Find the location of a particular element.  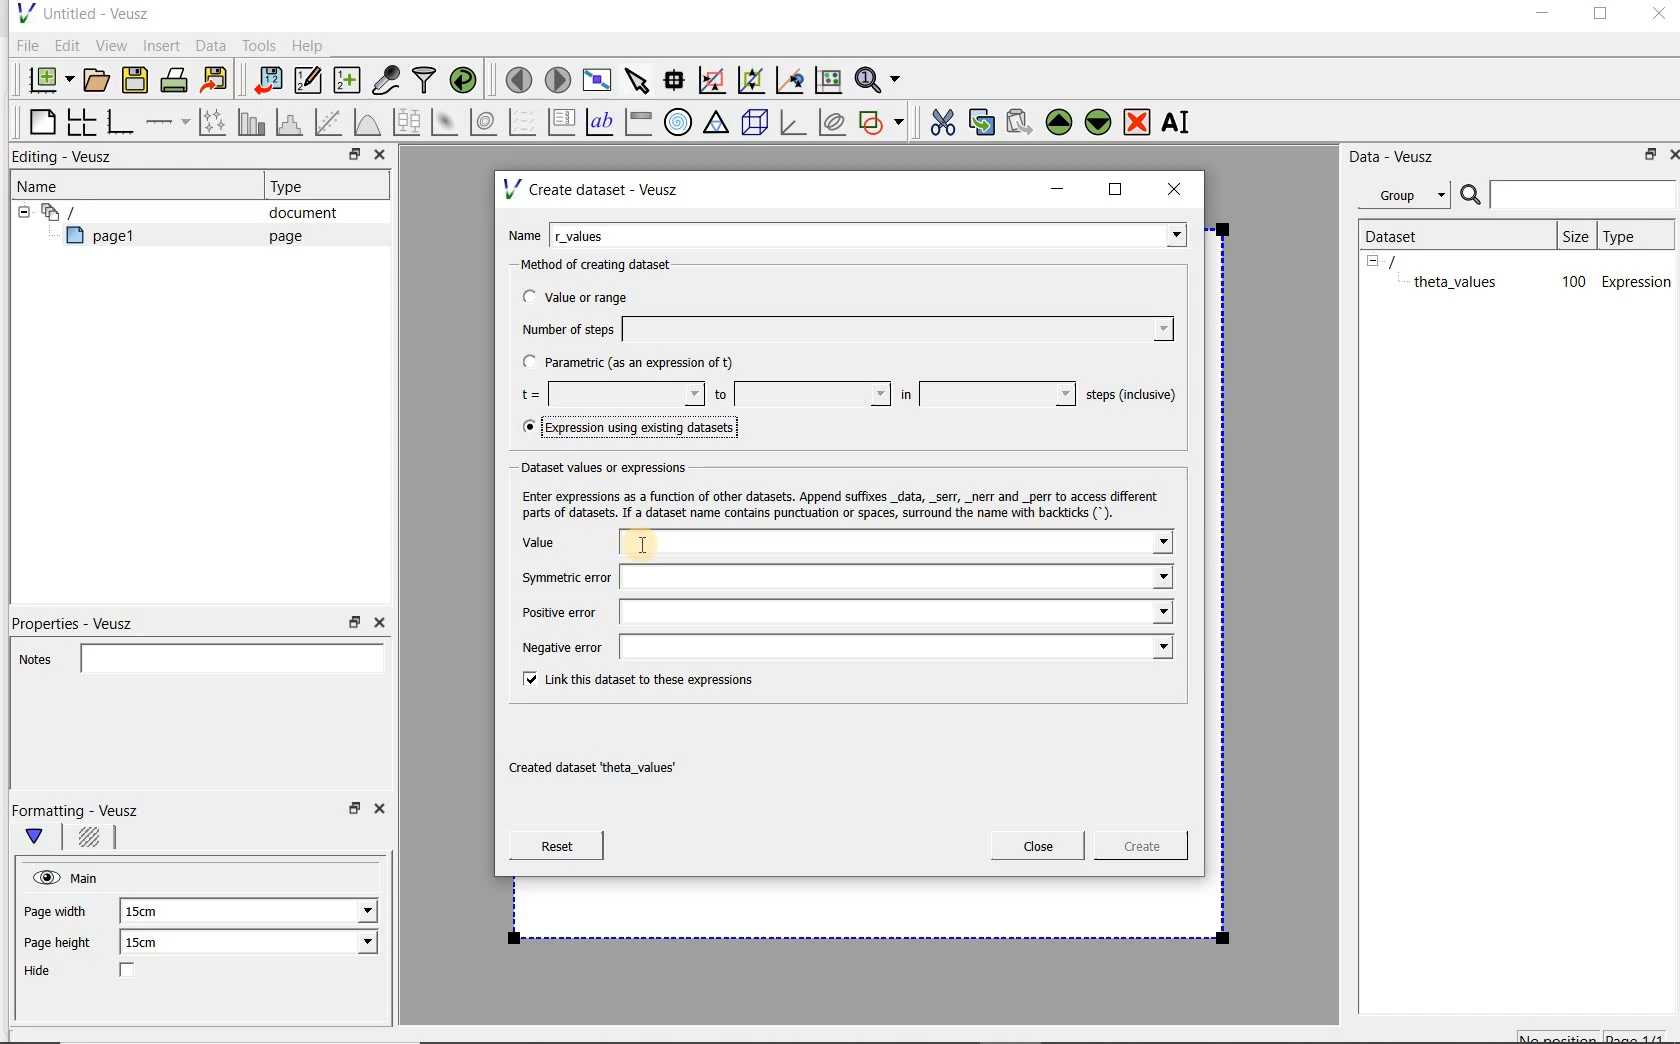

Symmetric error is located at coordinates (842, 579).